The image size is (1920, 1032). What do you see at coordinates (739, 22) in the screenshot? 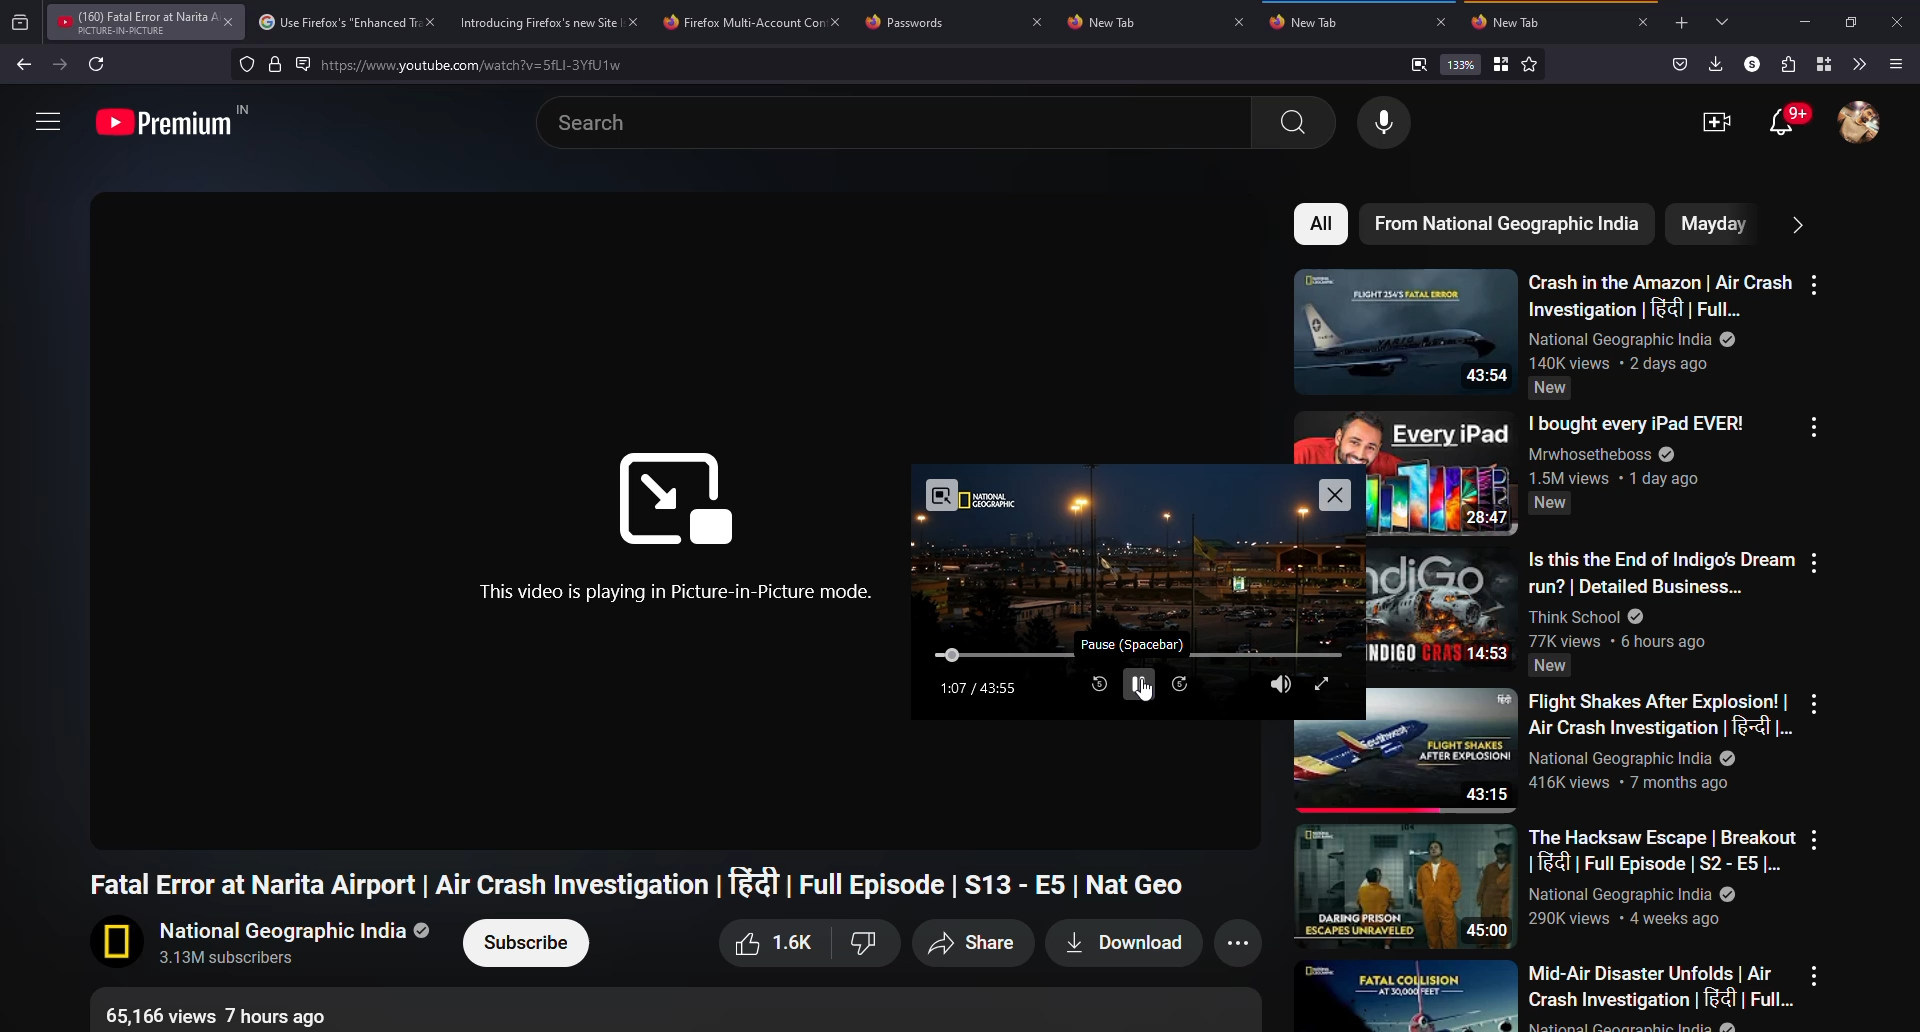
I see `Firefox tab` at bounding box center [739, 22].